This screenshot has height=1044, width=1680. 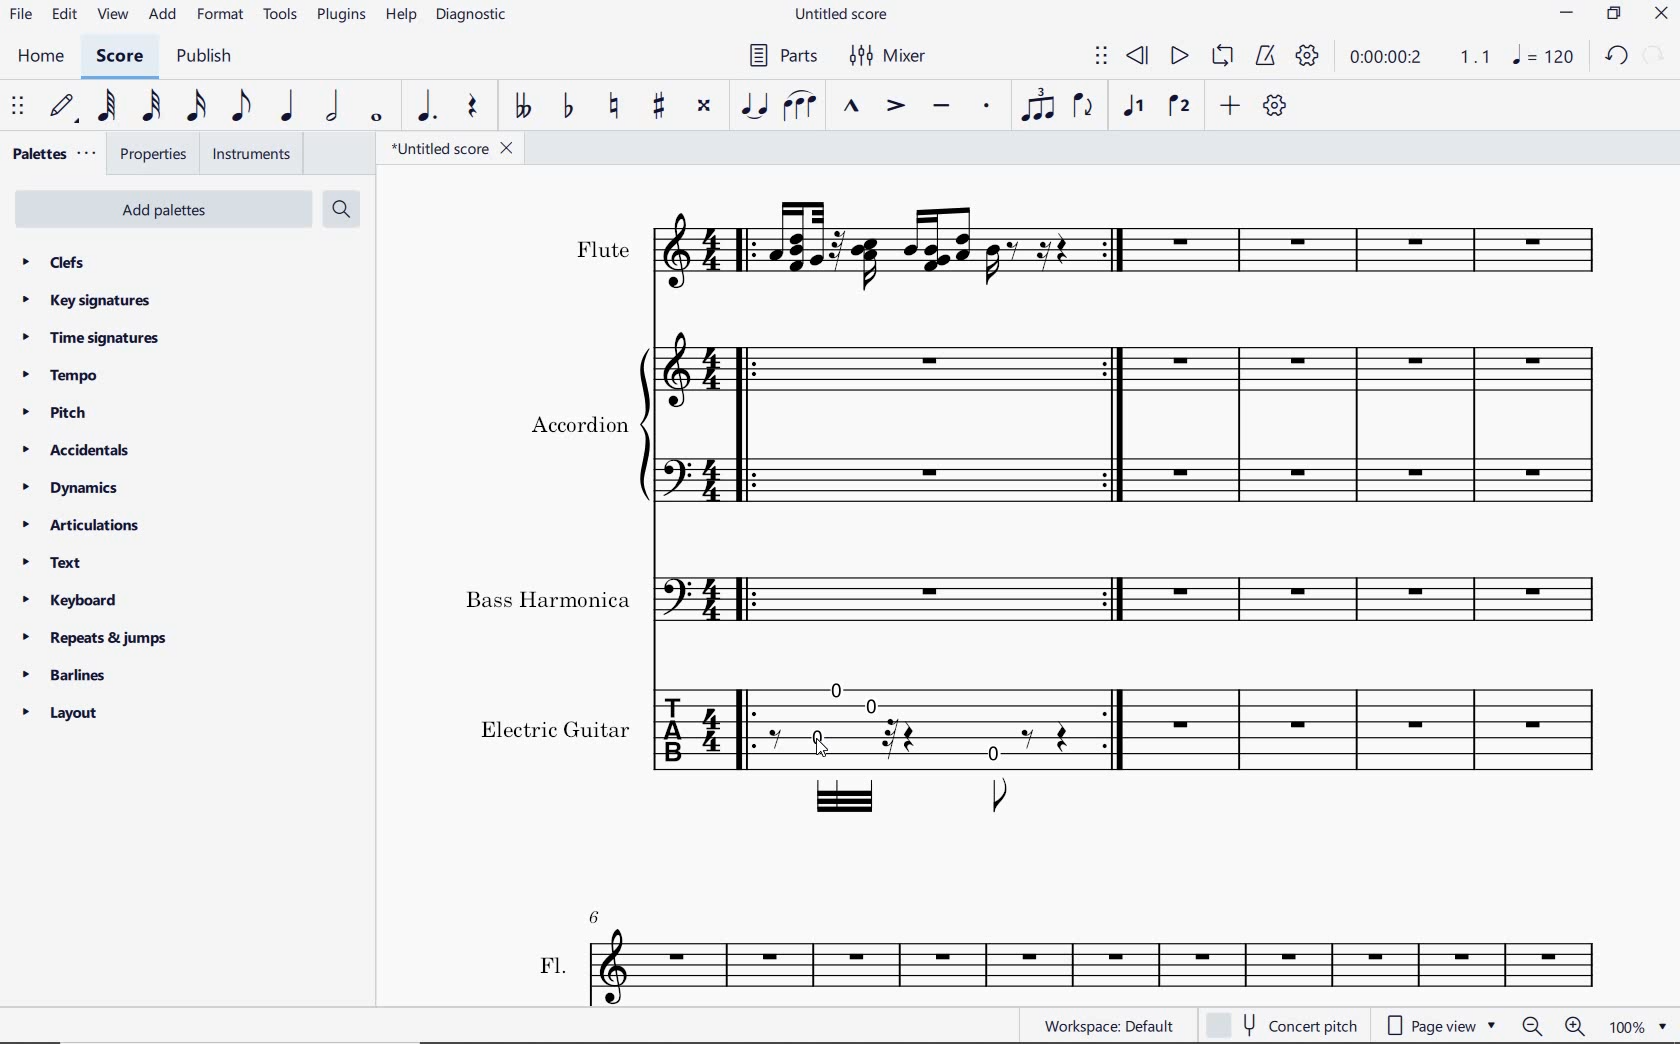 What do you see at coordinates (427, 107) in the screenshot?
I see `augmentation dot` at bounding box center [427, 107].